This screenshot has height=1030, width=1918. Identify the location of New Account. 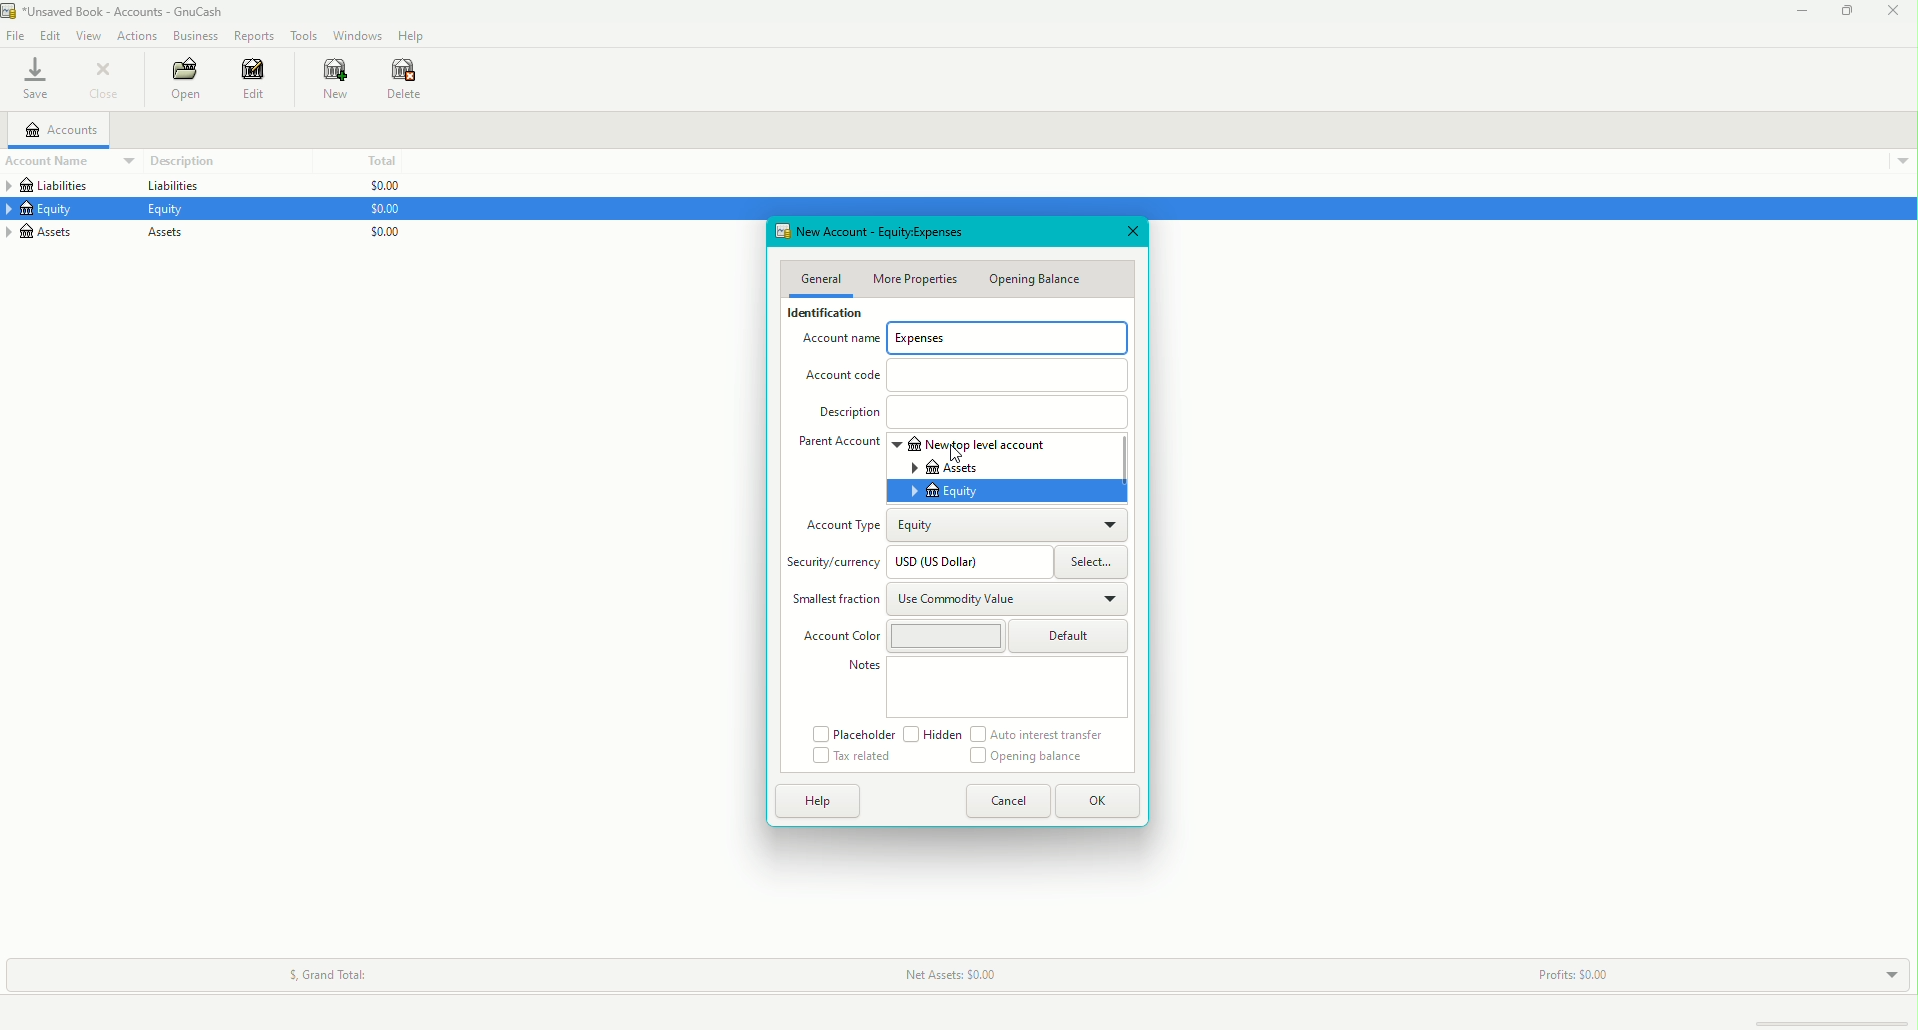
(900, 232).